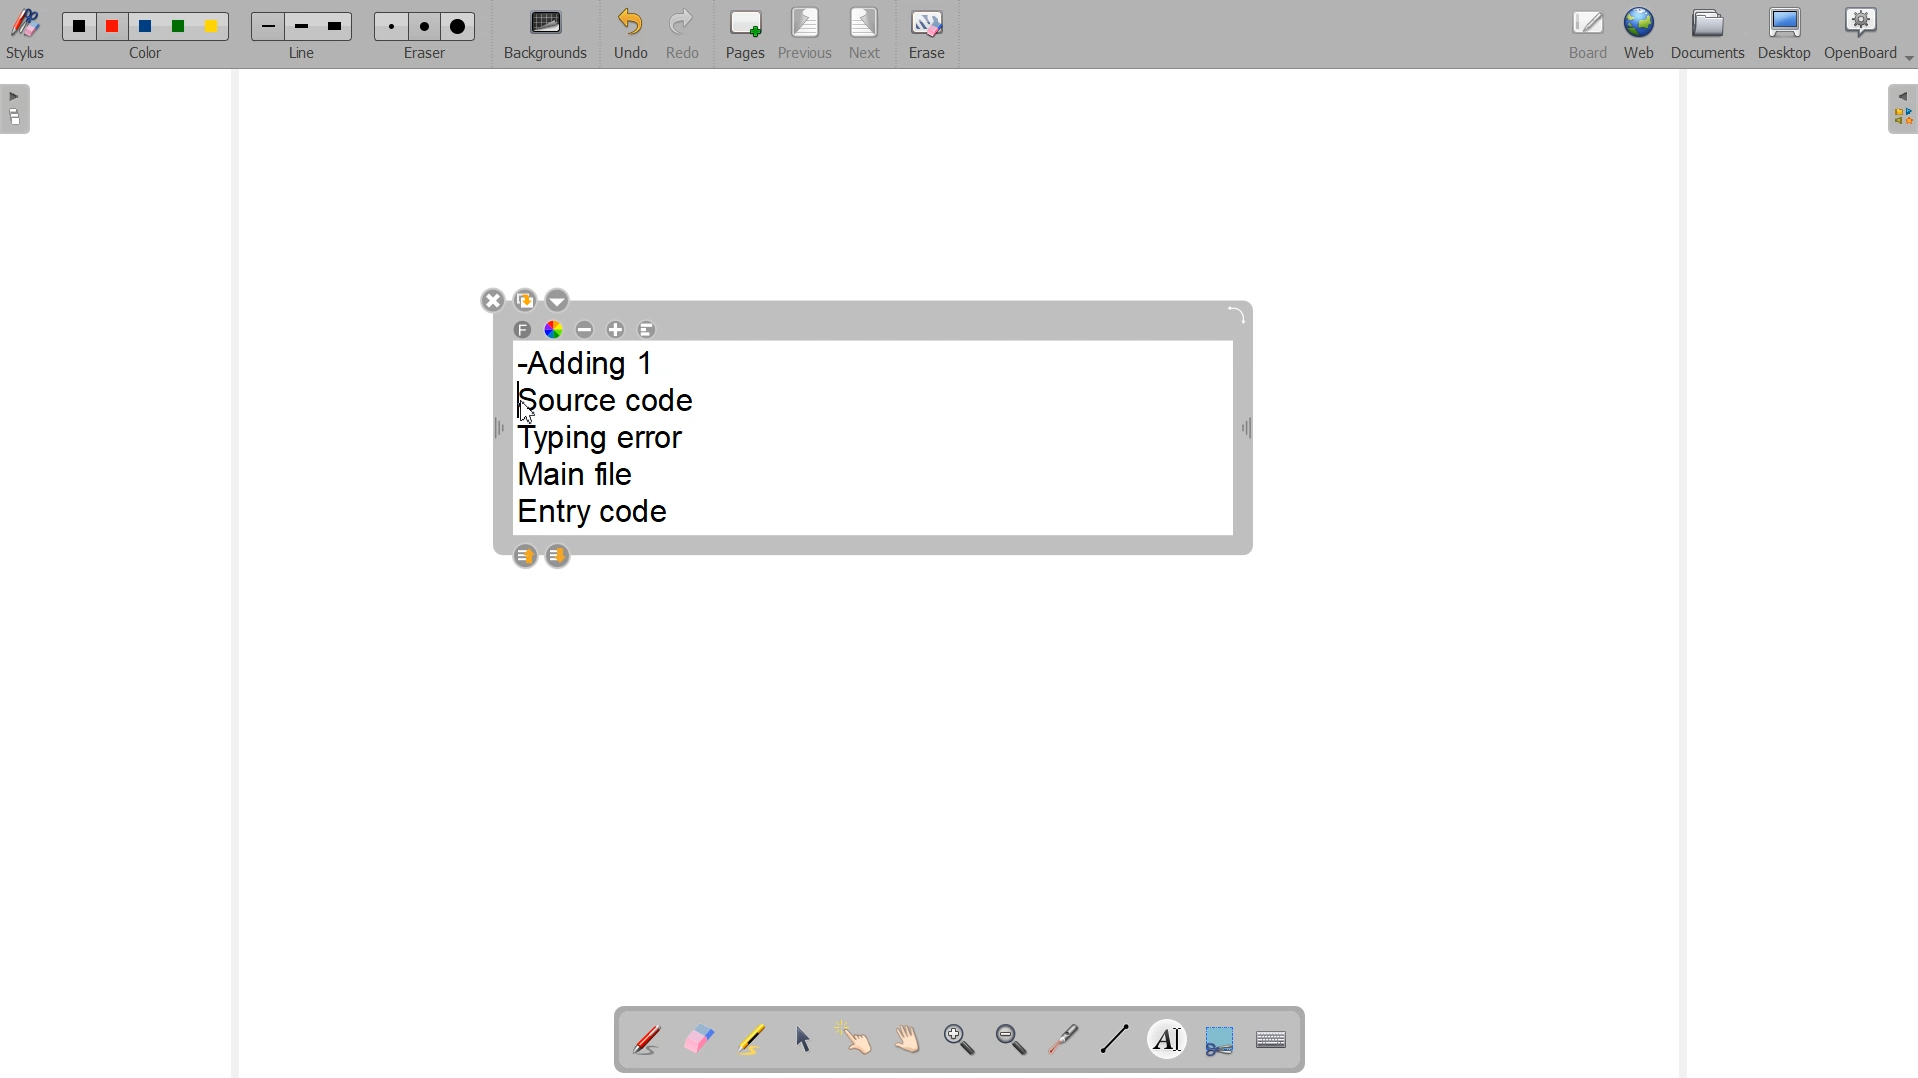  What do you see at coordinates (181, 26) in the screenshot?
I see `Color 4` at bounding box center [181, 26].